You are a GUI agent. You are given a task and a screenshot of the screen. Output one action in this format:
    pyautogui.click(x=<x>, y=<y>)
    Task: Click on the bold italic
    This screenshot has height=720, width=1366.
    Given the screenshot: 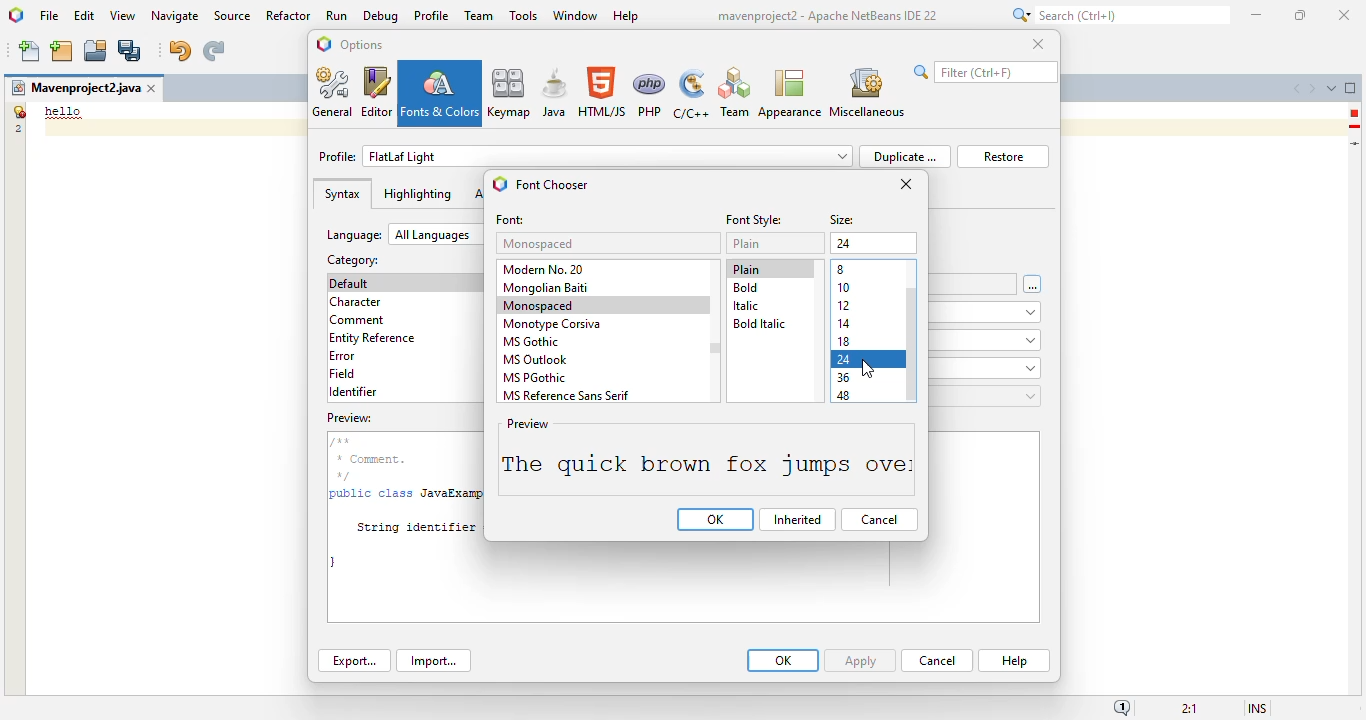 What is the action you would take?
    pyautogui.click(x=758, y=323)
    